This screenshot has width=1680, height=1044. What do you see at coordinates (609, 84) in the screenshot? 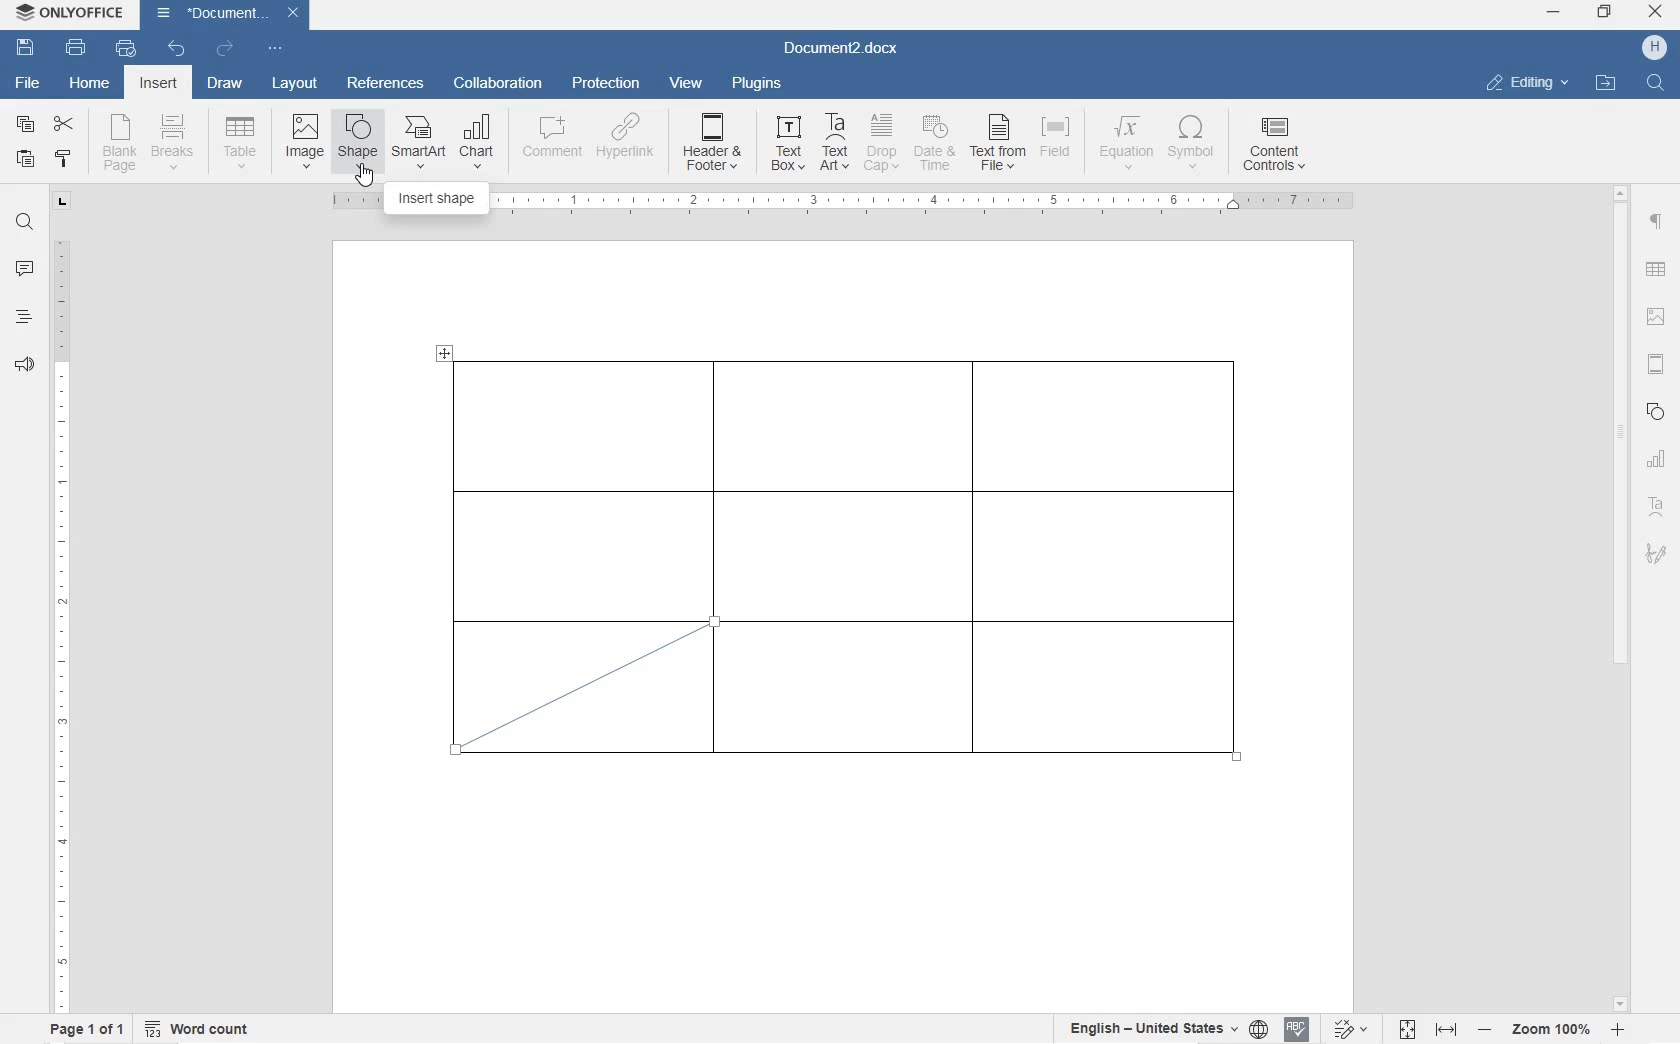
I see `protection` at bounding box center [609, 84].